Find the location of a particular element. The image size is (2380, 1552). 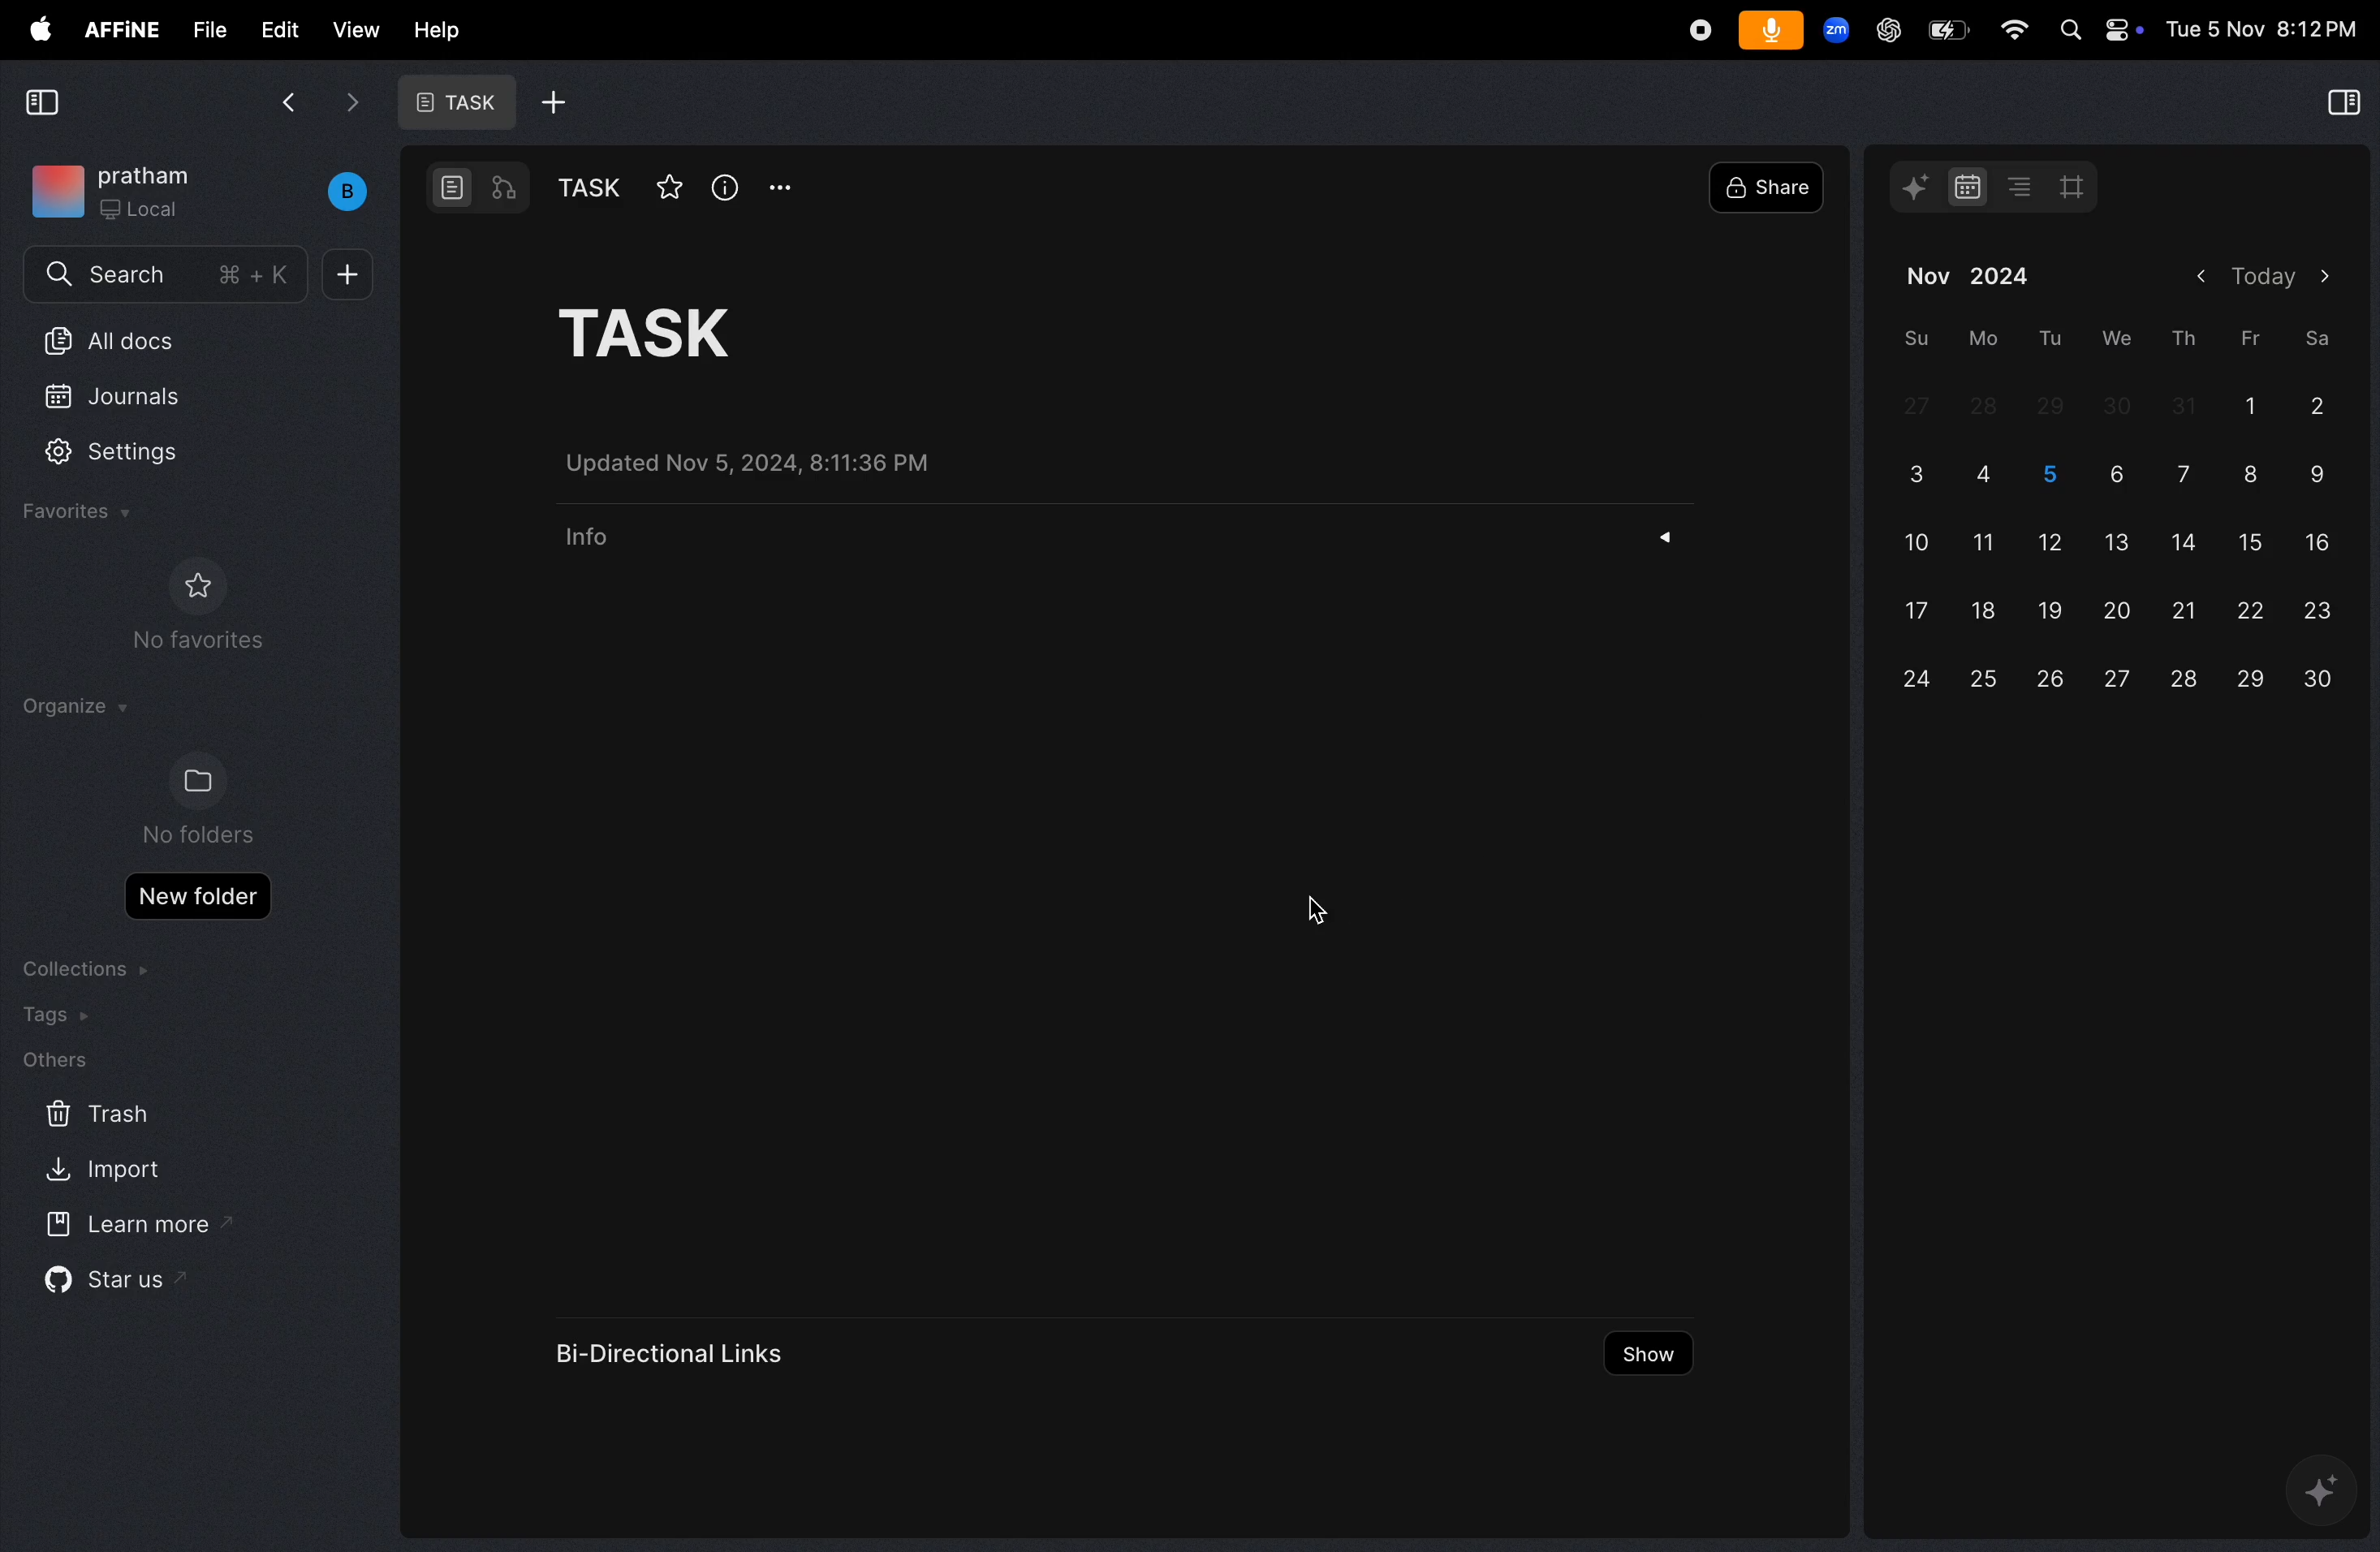

help is located at coordinates (433, 28).